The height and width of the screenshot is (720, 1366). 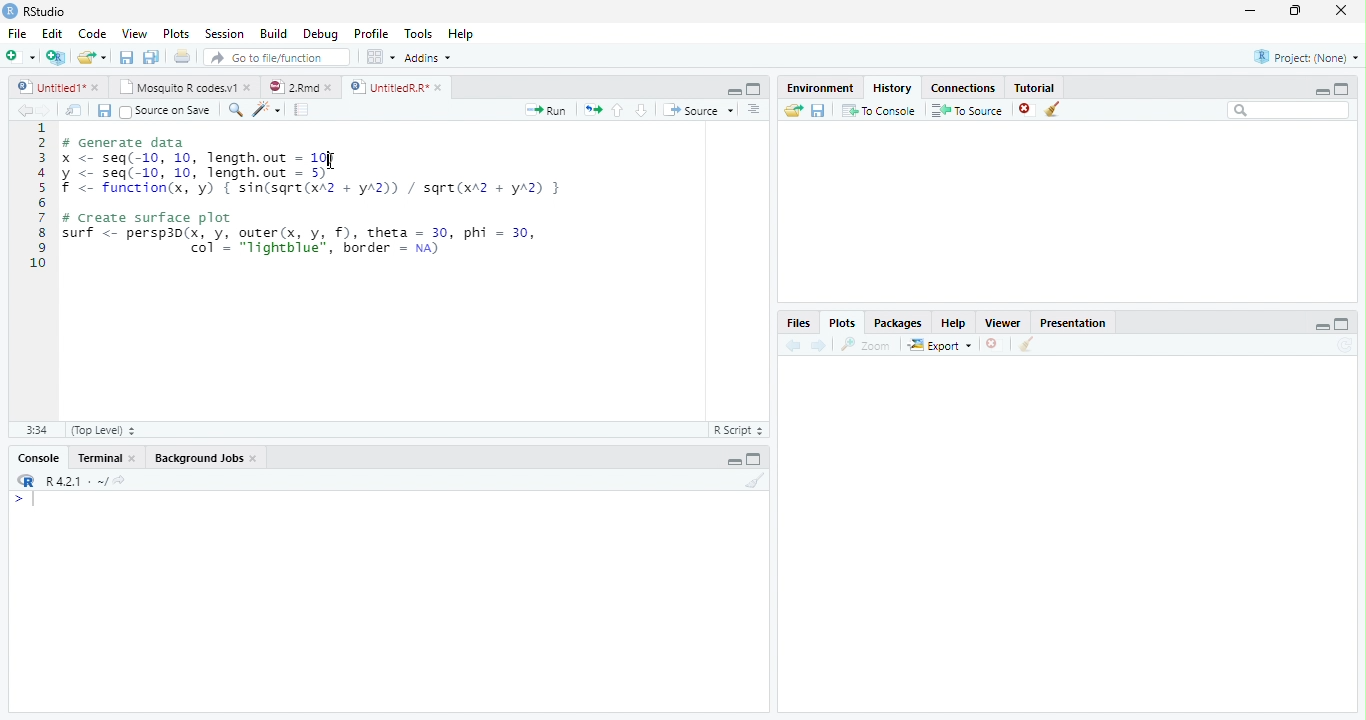 What do you see at coordinates (641, 109) in the screenshot?
I see `Go to next section/chunk` at bounding box center [641, 109].